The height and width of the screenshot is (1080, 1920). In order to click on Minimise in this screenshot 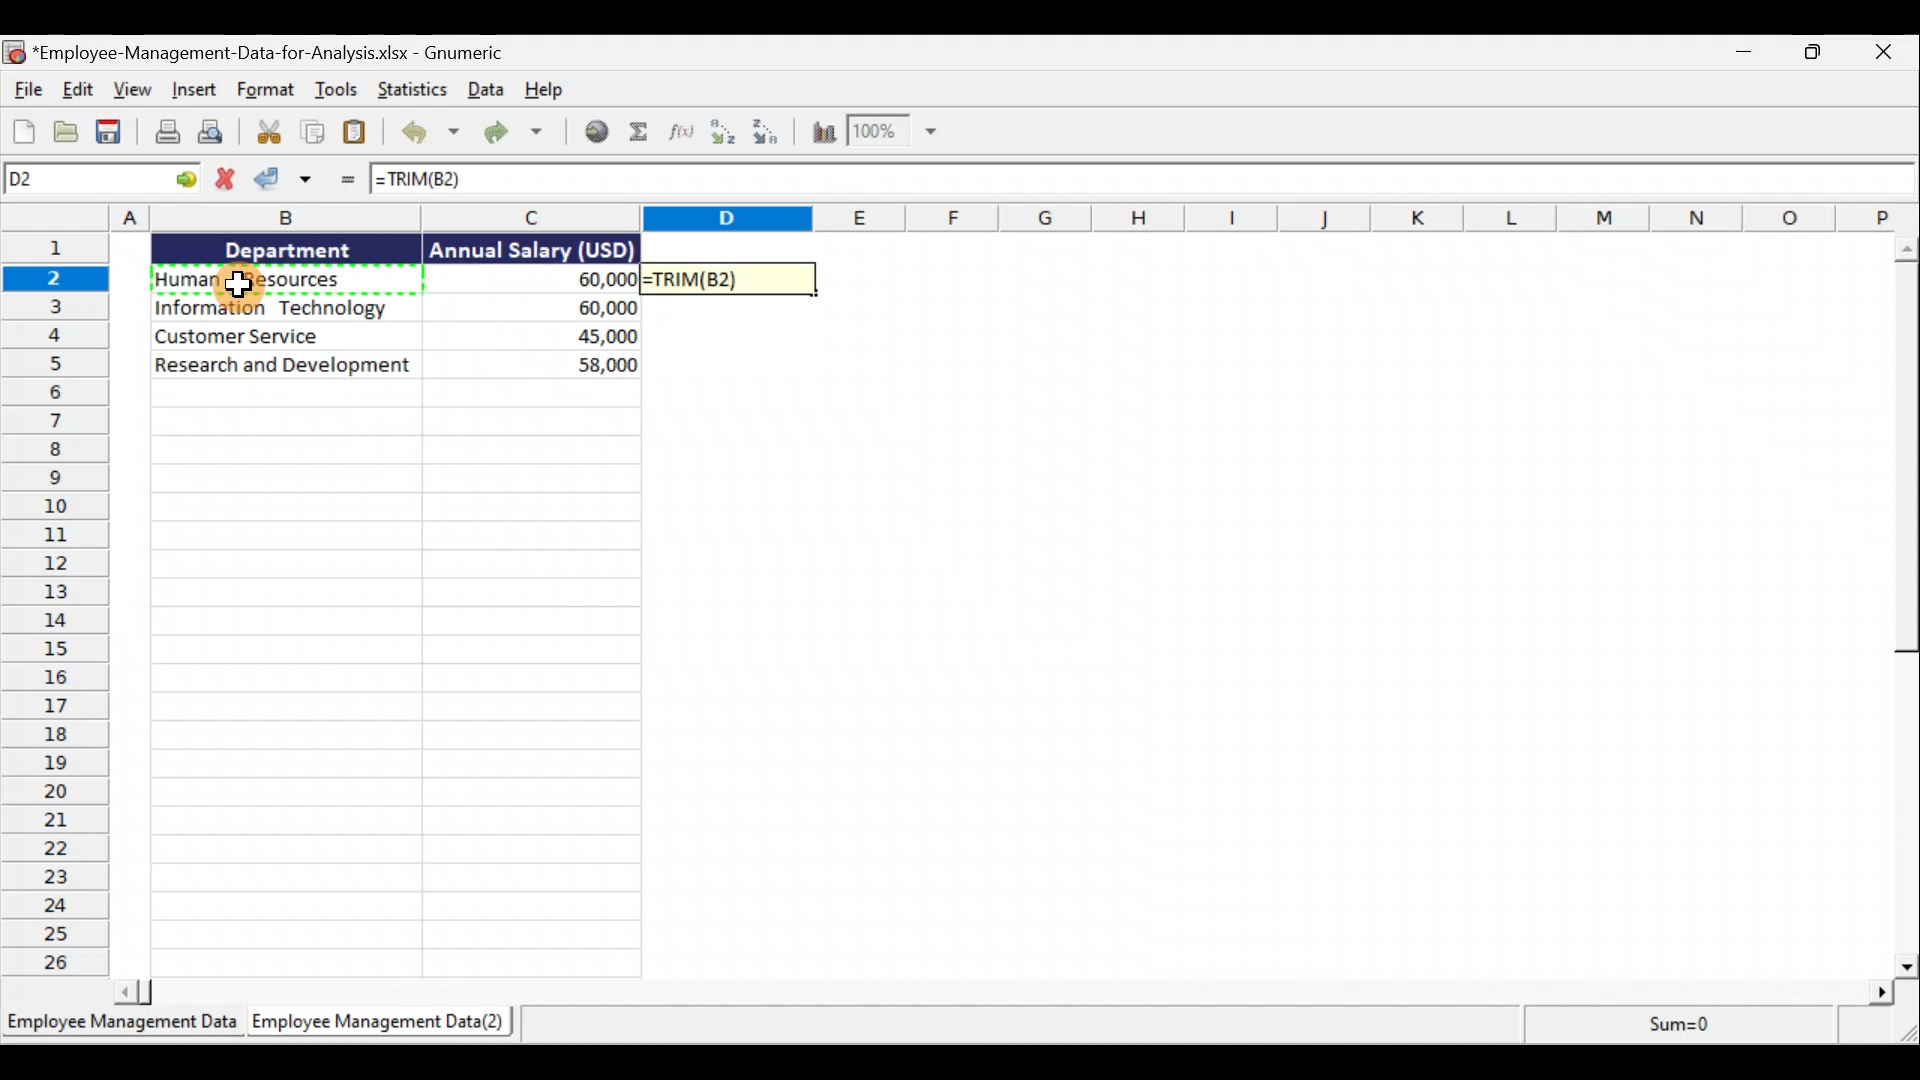, I will do `click(1741, 56)`.